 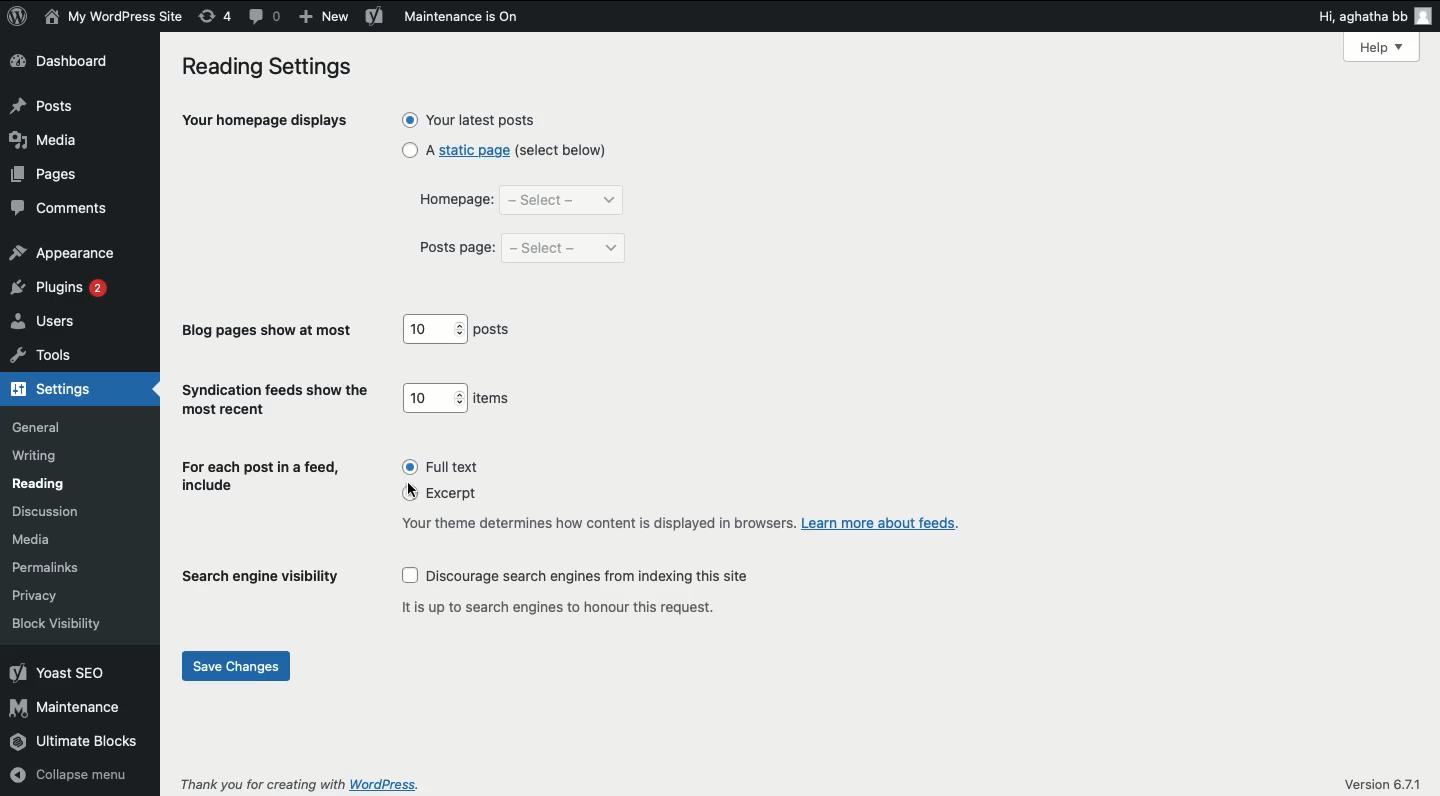 What do you see at coordinates (115, 18) in the screenshot?
I see `my wordpress site` at bounding box center [115, 18].